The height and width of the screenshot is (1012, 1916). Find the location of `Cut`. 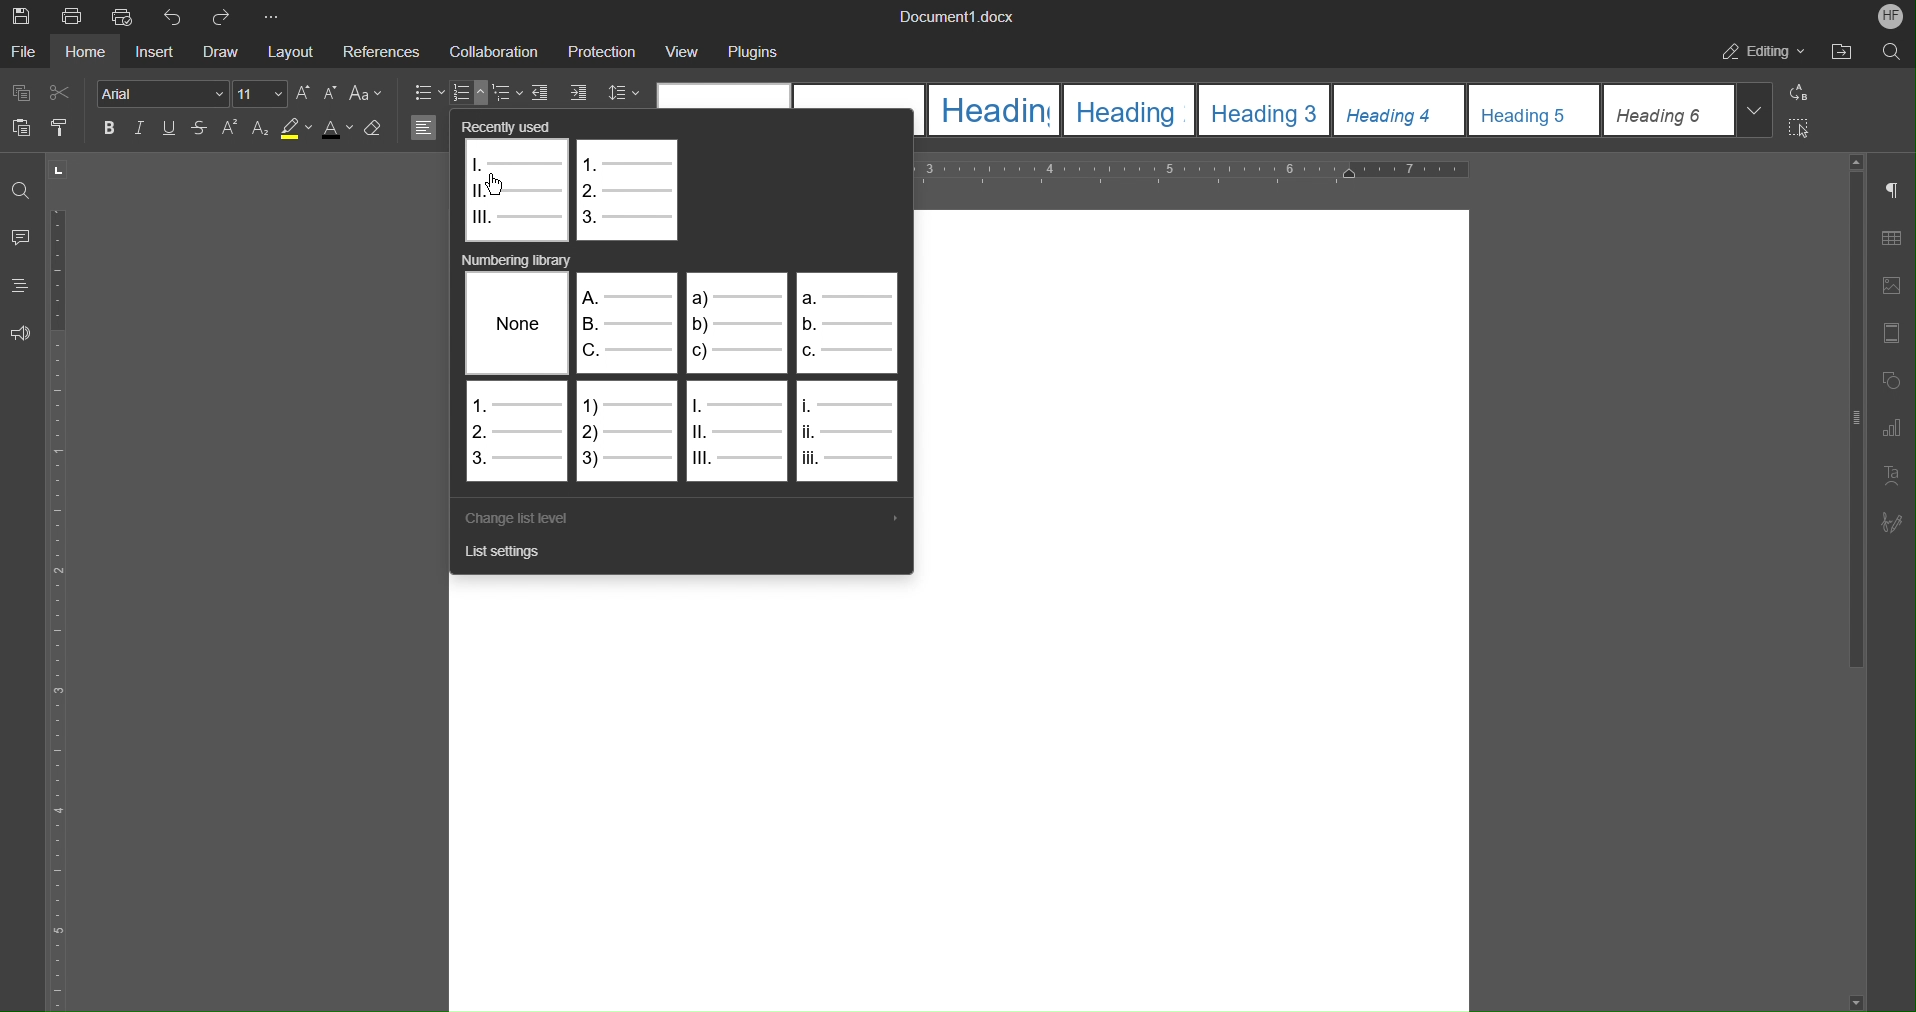

Cut is located at coordinates (60, 92).